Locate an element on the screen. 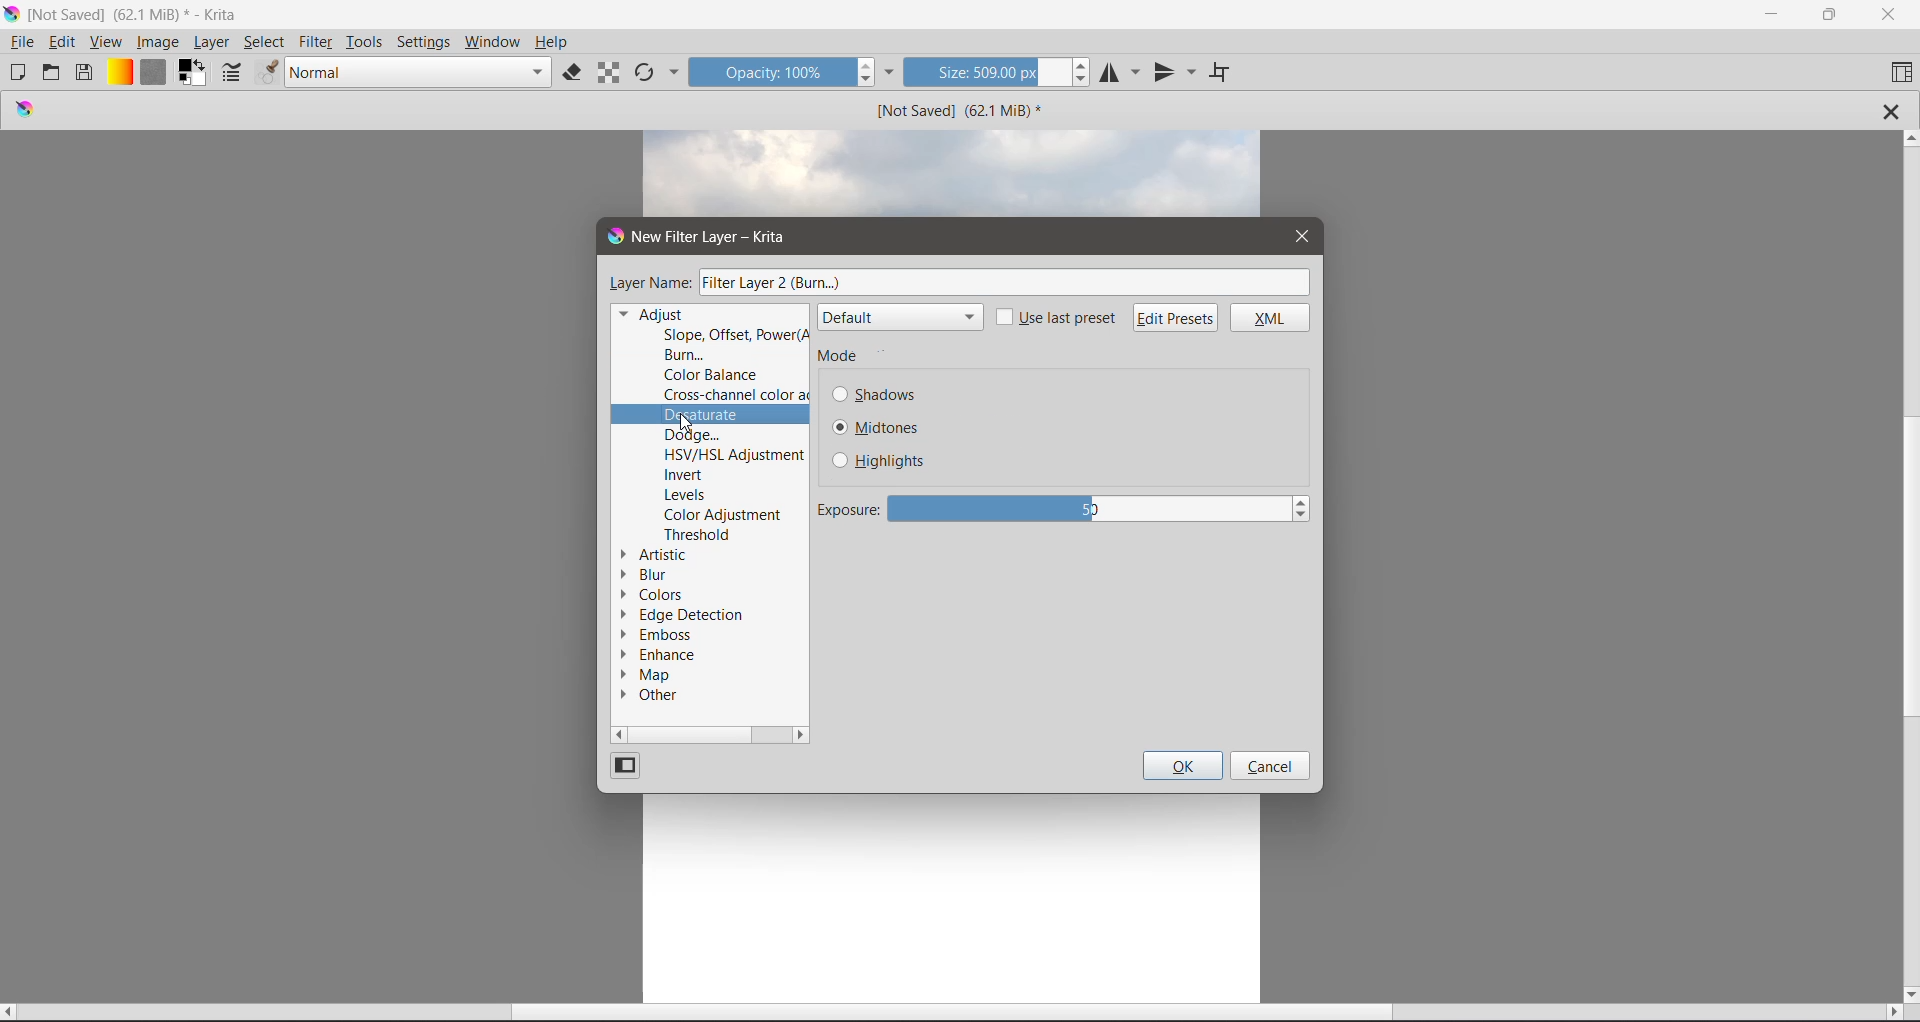  Layer Name is located at coordinates (650, 284).